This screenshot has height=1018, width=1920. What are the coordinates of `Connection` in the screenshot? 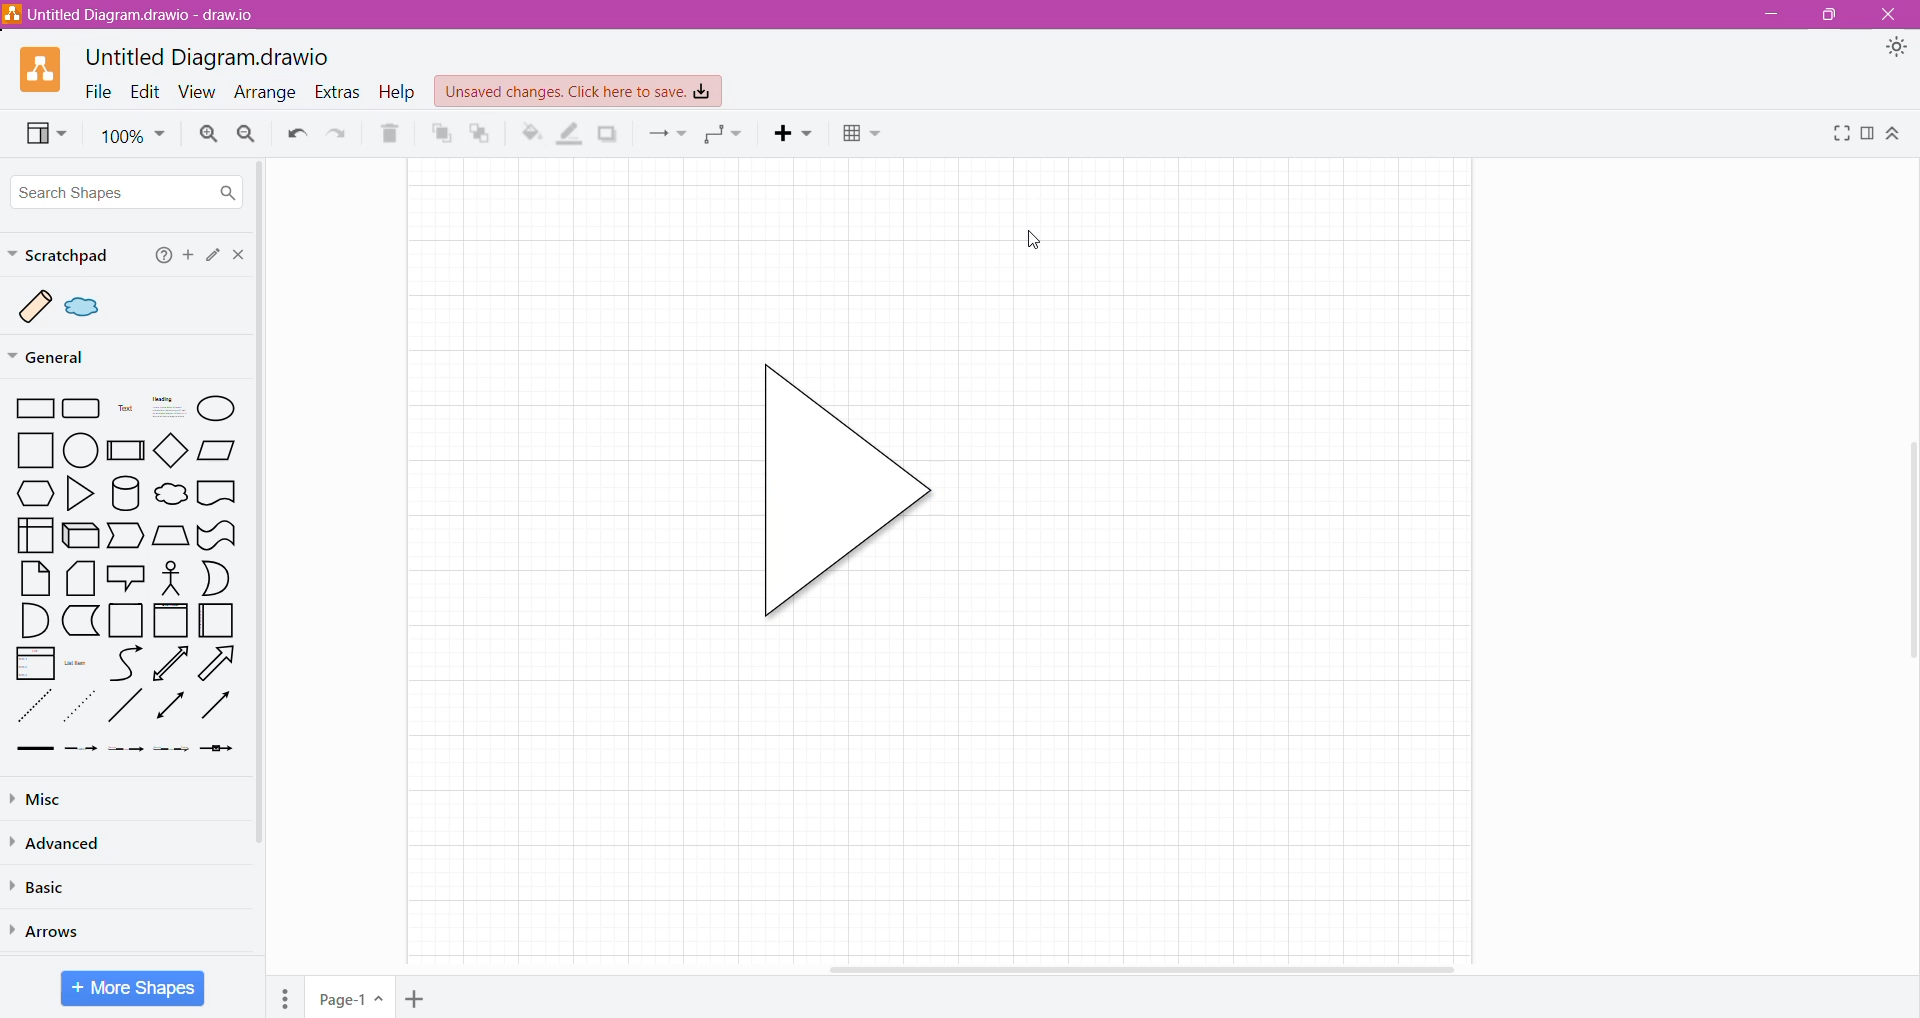 It's located at (669, 132).